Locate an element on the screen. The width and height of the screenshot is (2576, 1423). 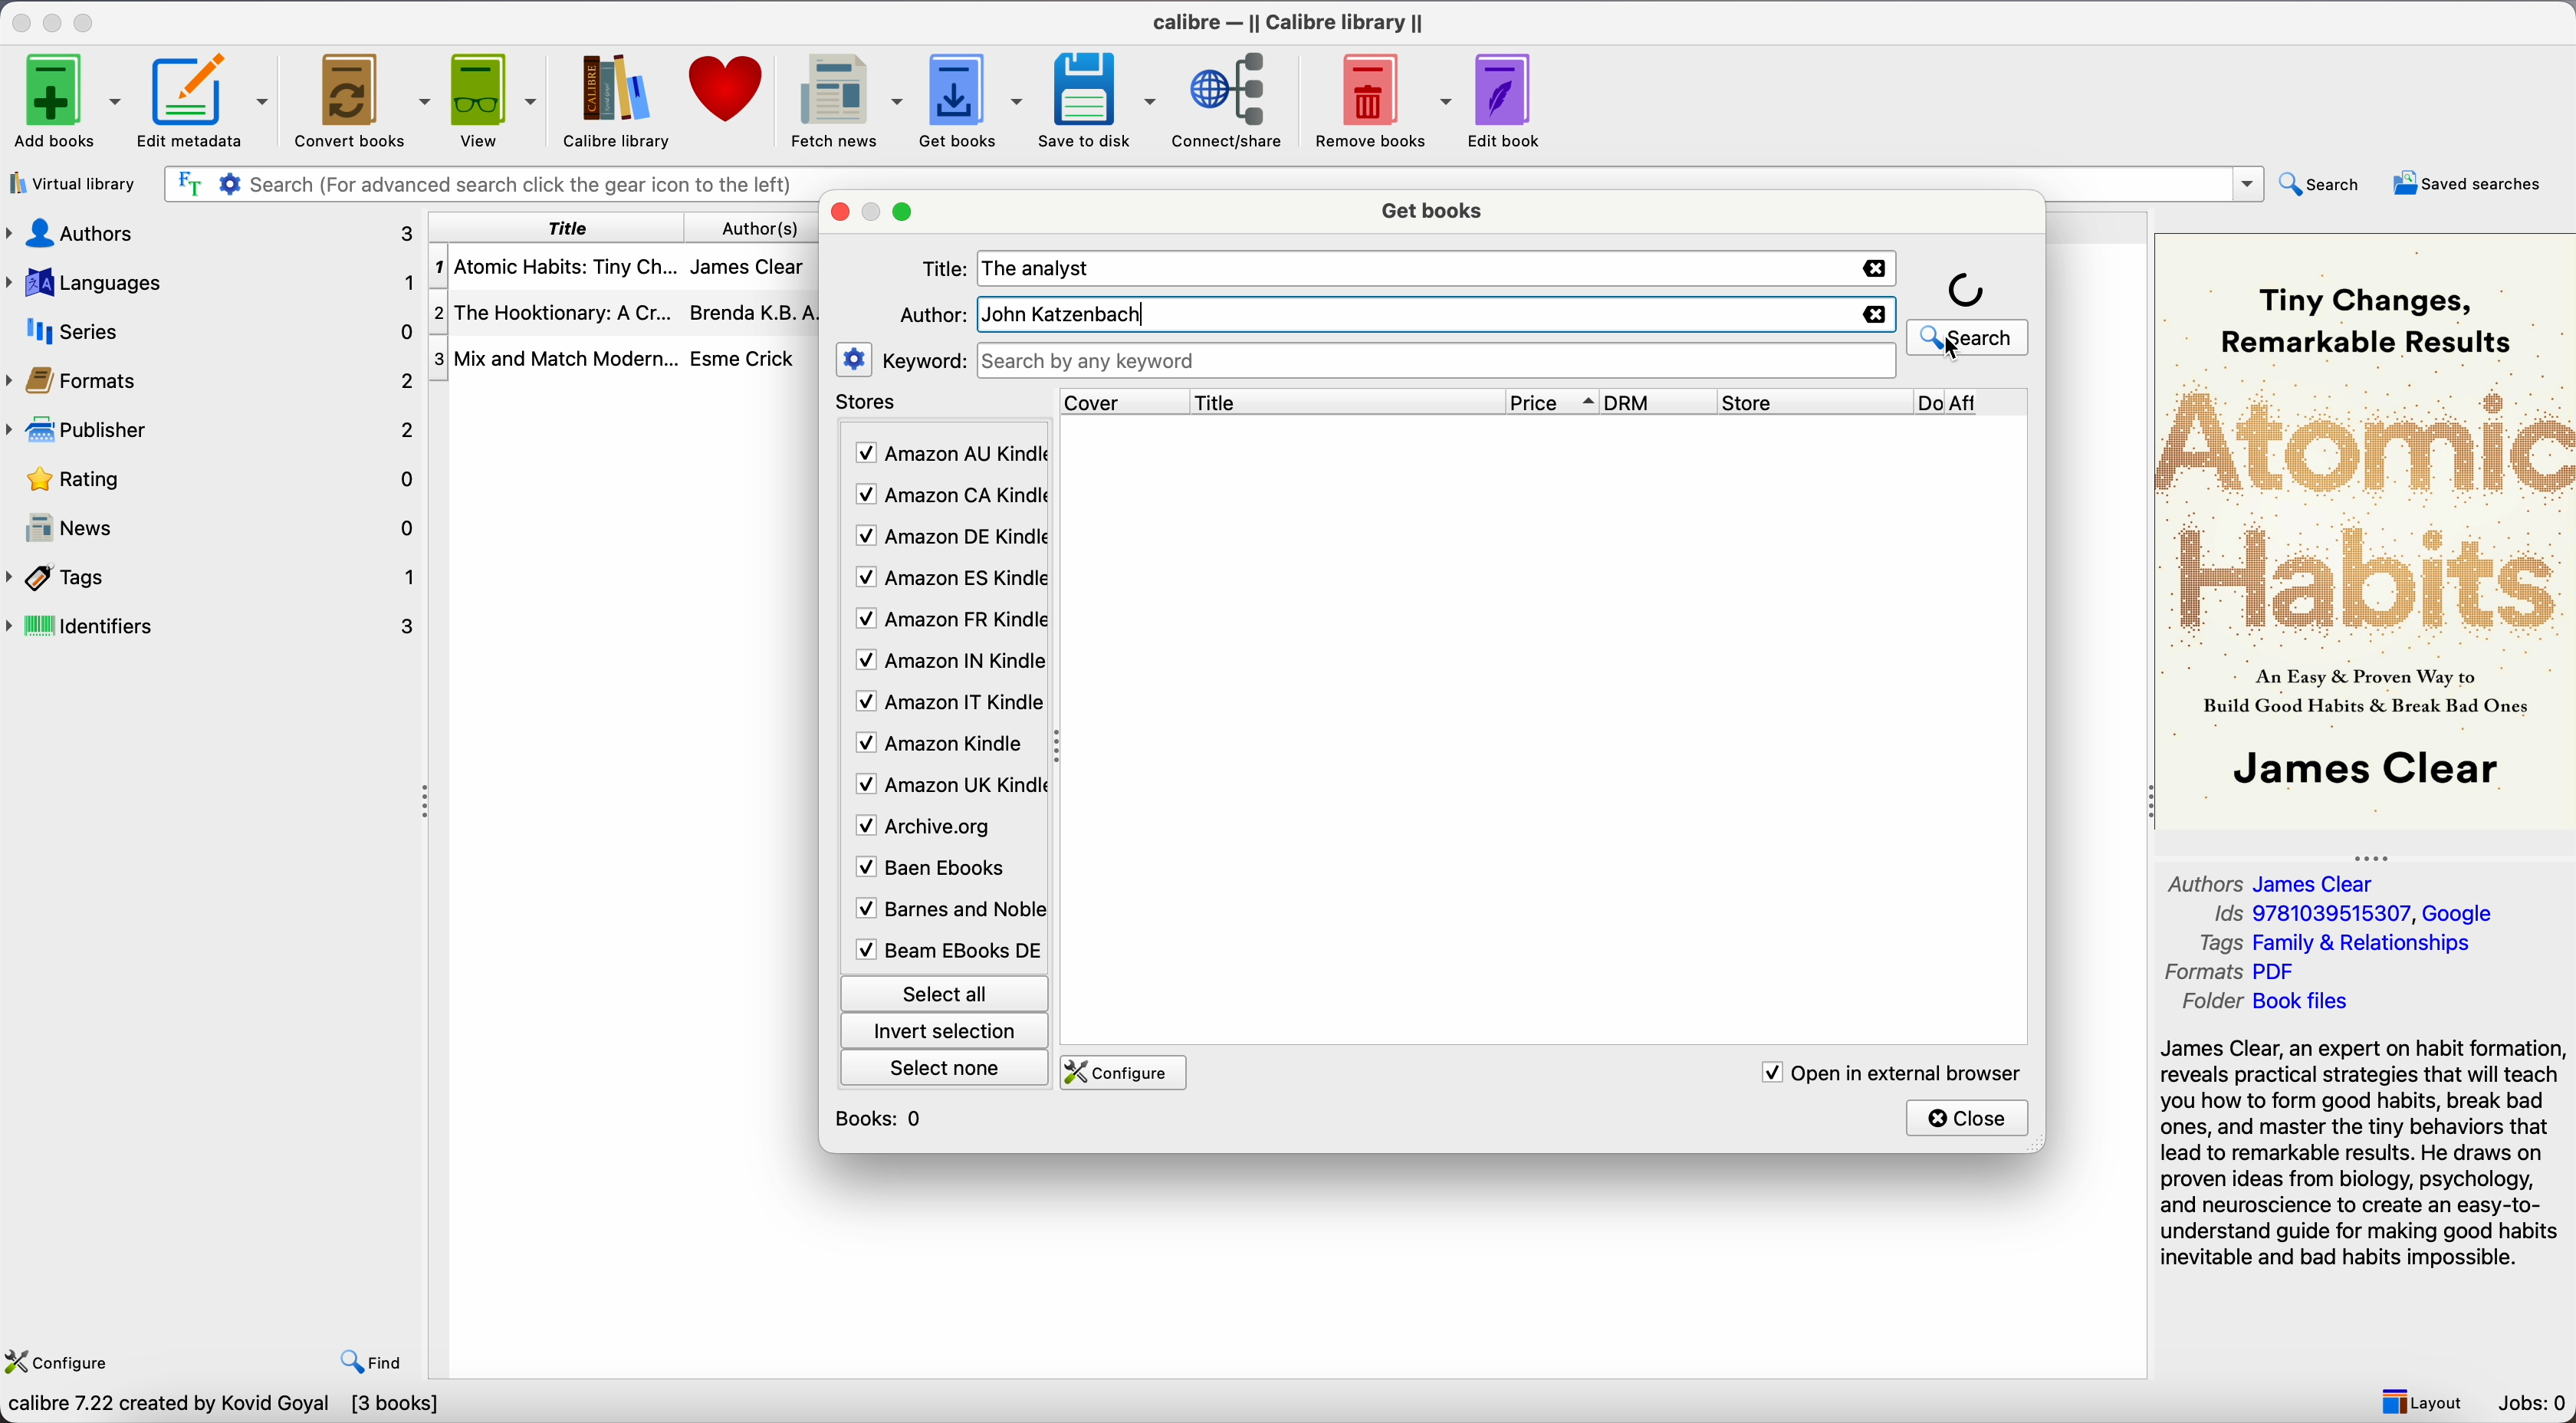
news is located at coordinates (216, 530).